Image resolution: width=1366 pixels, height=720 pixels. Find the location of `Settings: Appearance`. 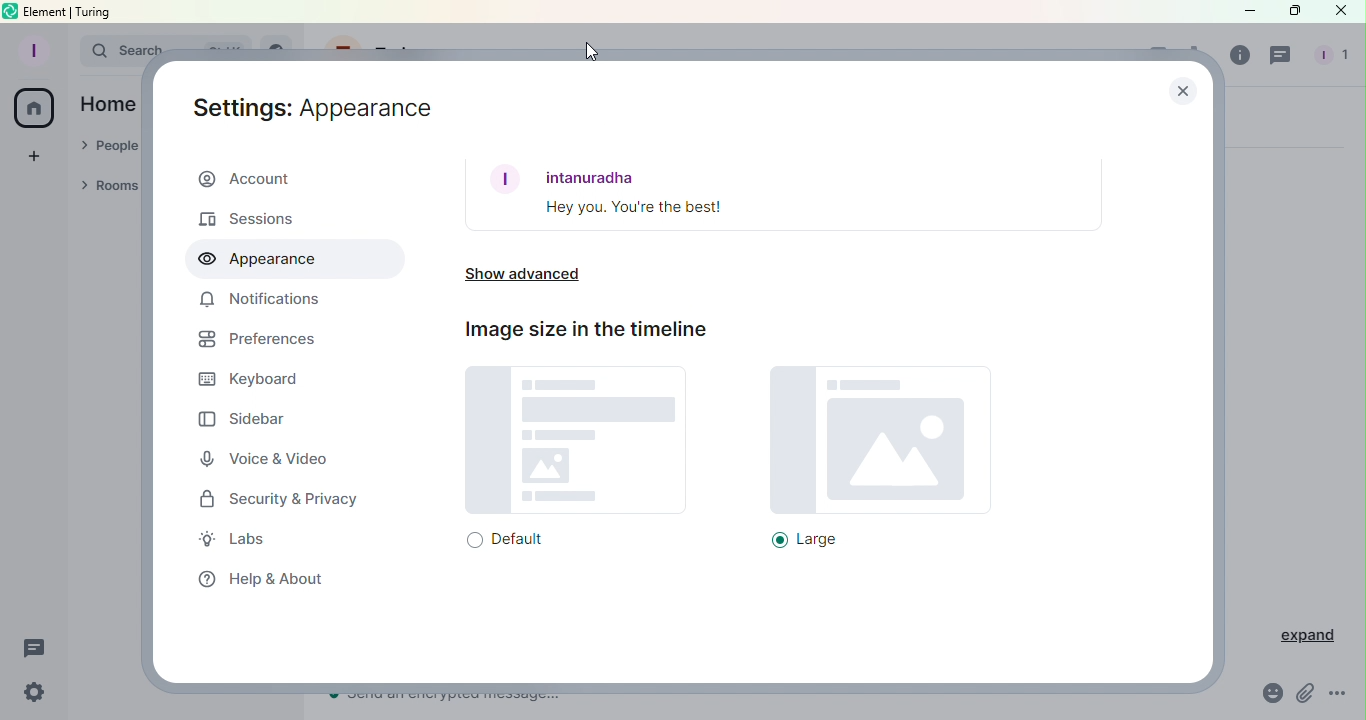

Settings: Appearance is located at coordinates (314, 104).